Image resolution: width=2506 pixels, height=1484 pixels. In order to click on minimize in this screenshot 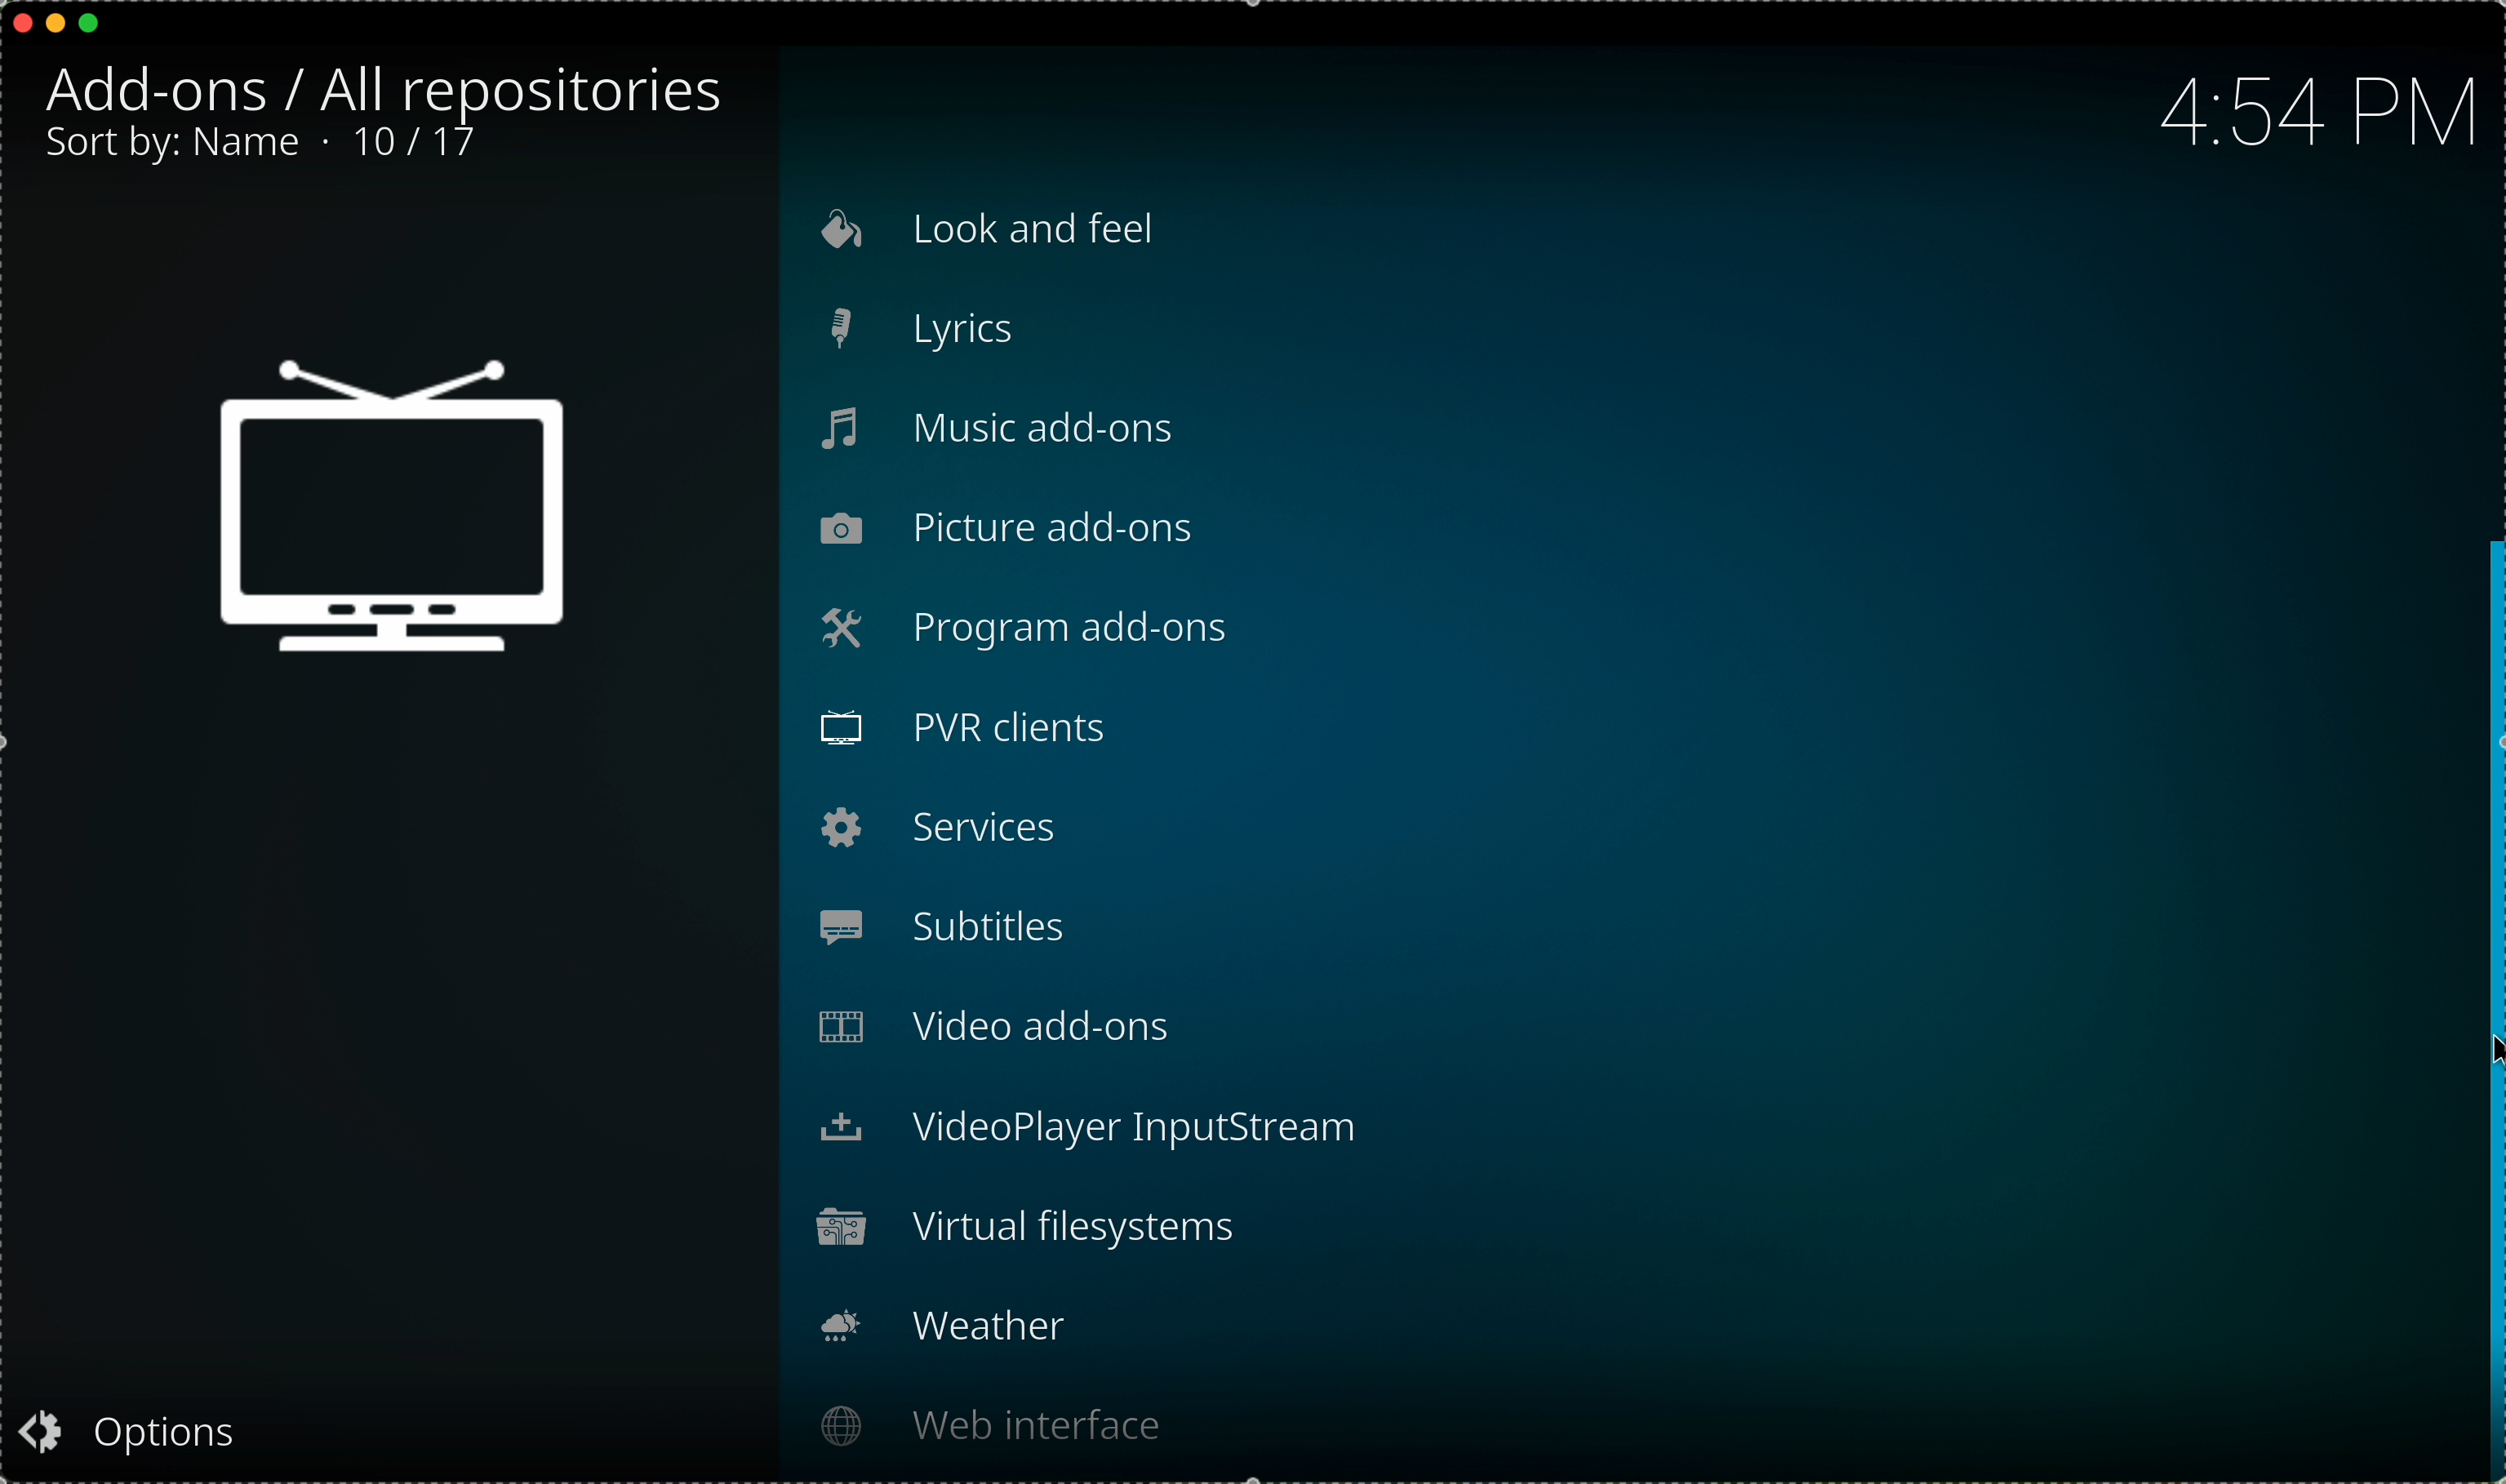, I will do `click(58, 23)`.